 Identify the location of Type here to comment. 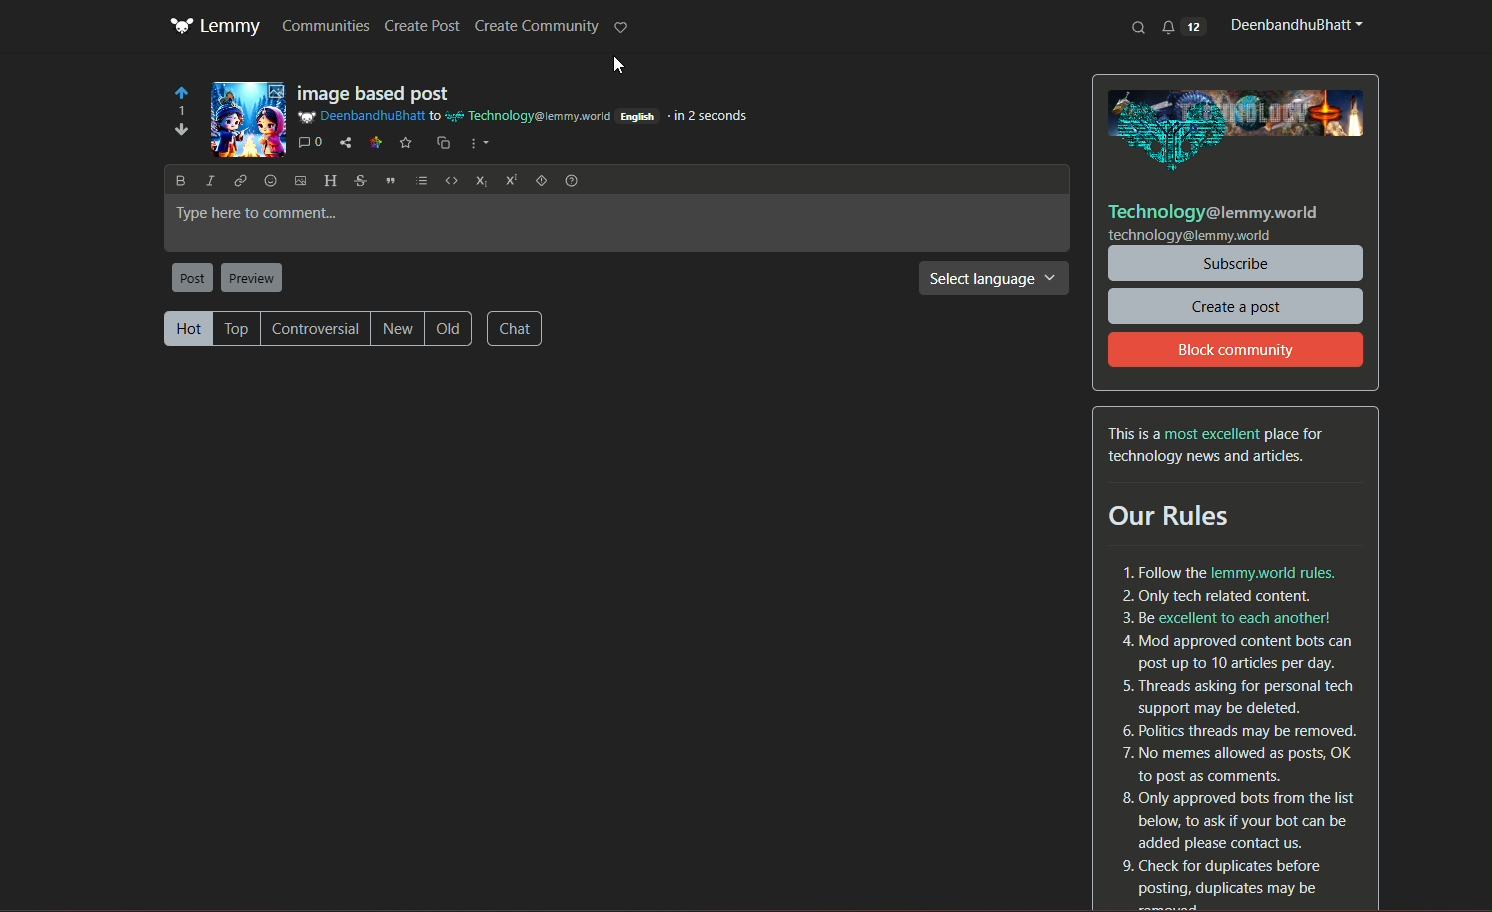
(617, 224).